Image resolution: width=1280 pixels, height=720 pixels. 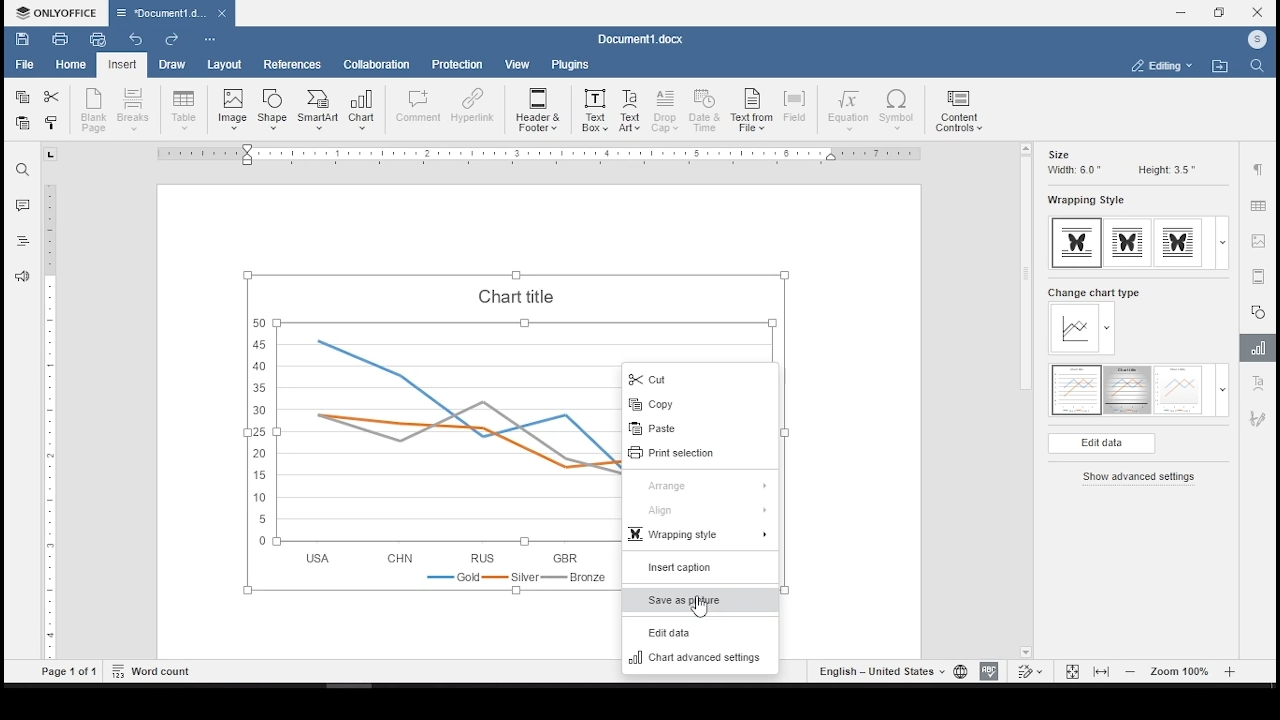 What do you see at coordinates (899, 111) in the screenshot?
I see `symbol` at bounding box center [899, 111].